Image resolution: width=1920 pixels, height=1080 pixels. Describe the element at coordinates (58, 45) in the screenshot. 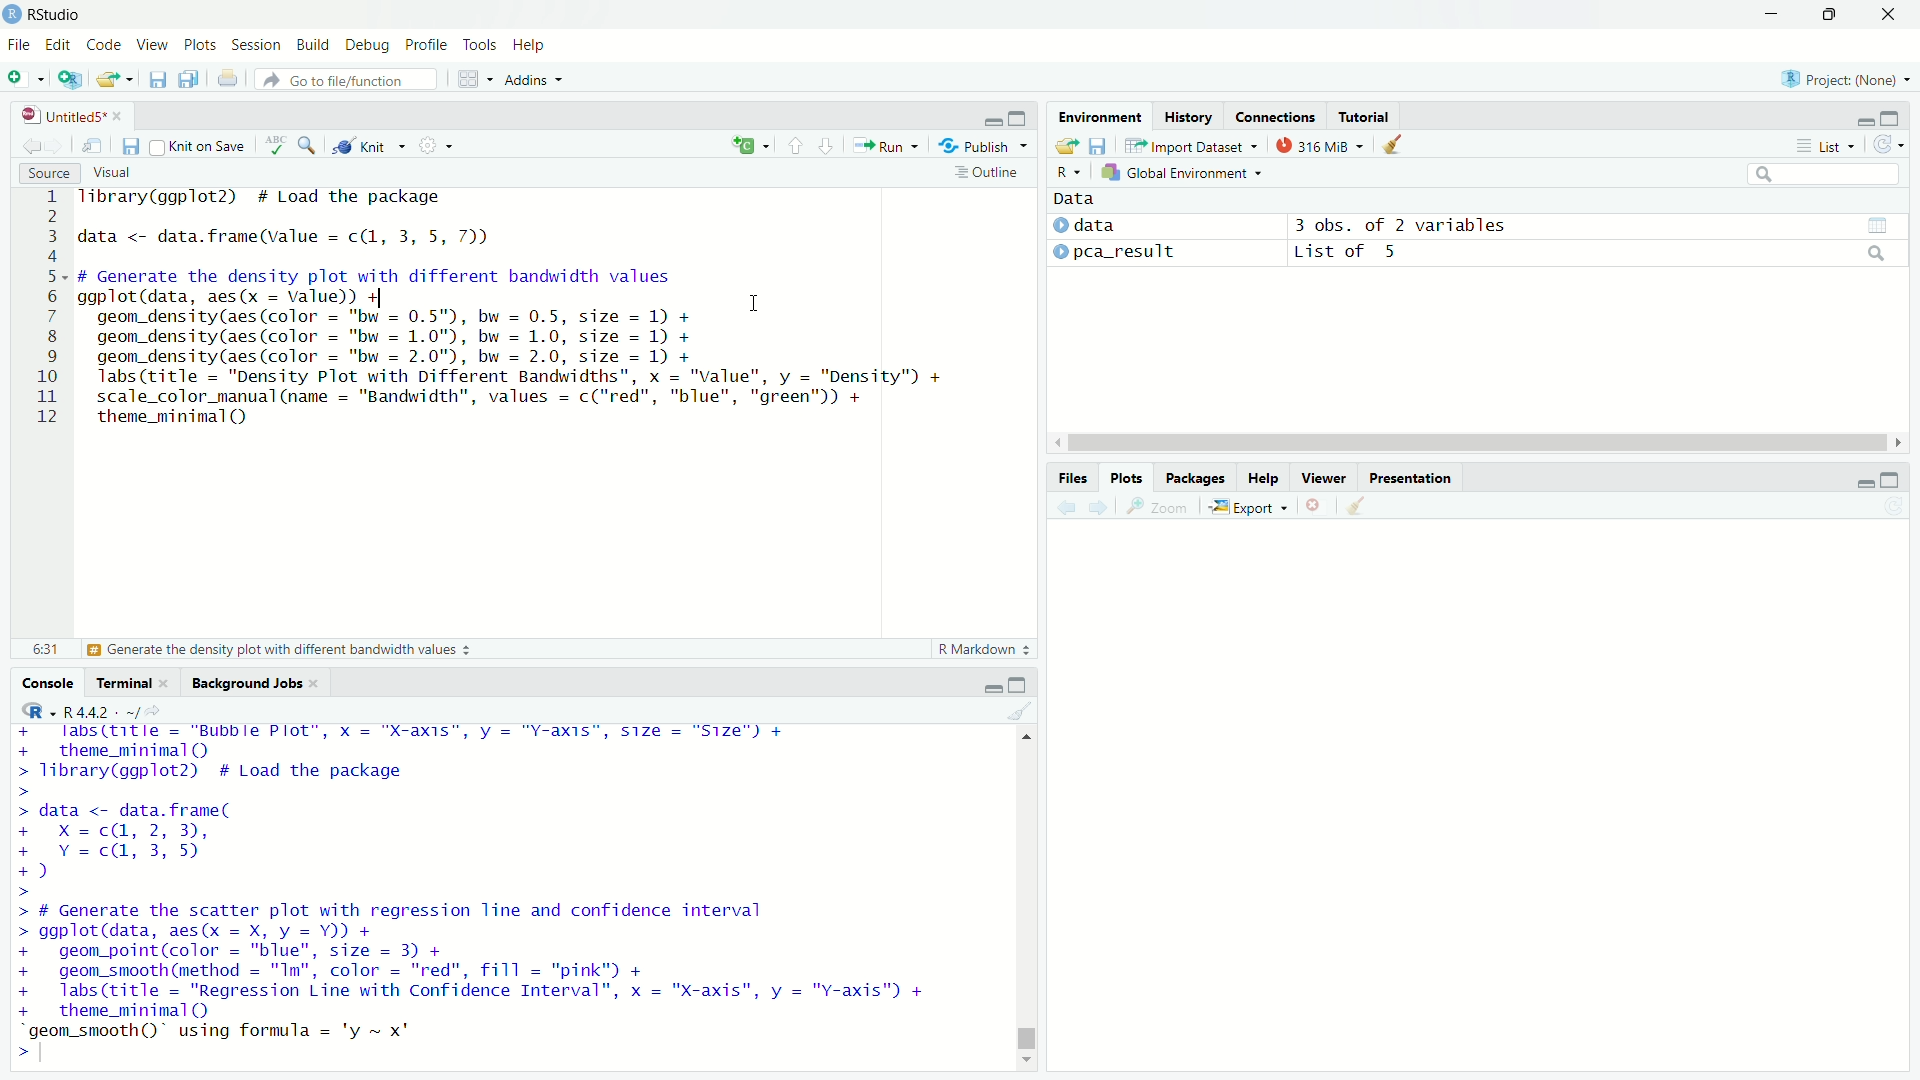

I see `Edit` at that location.